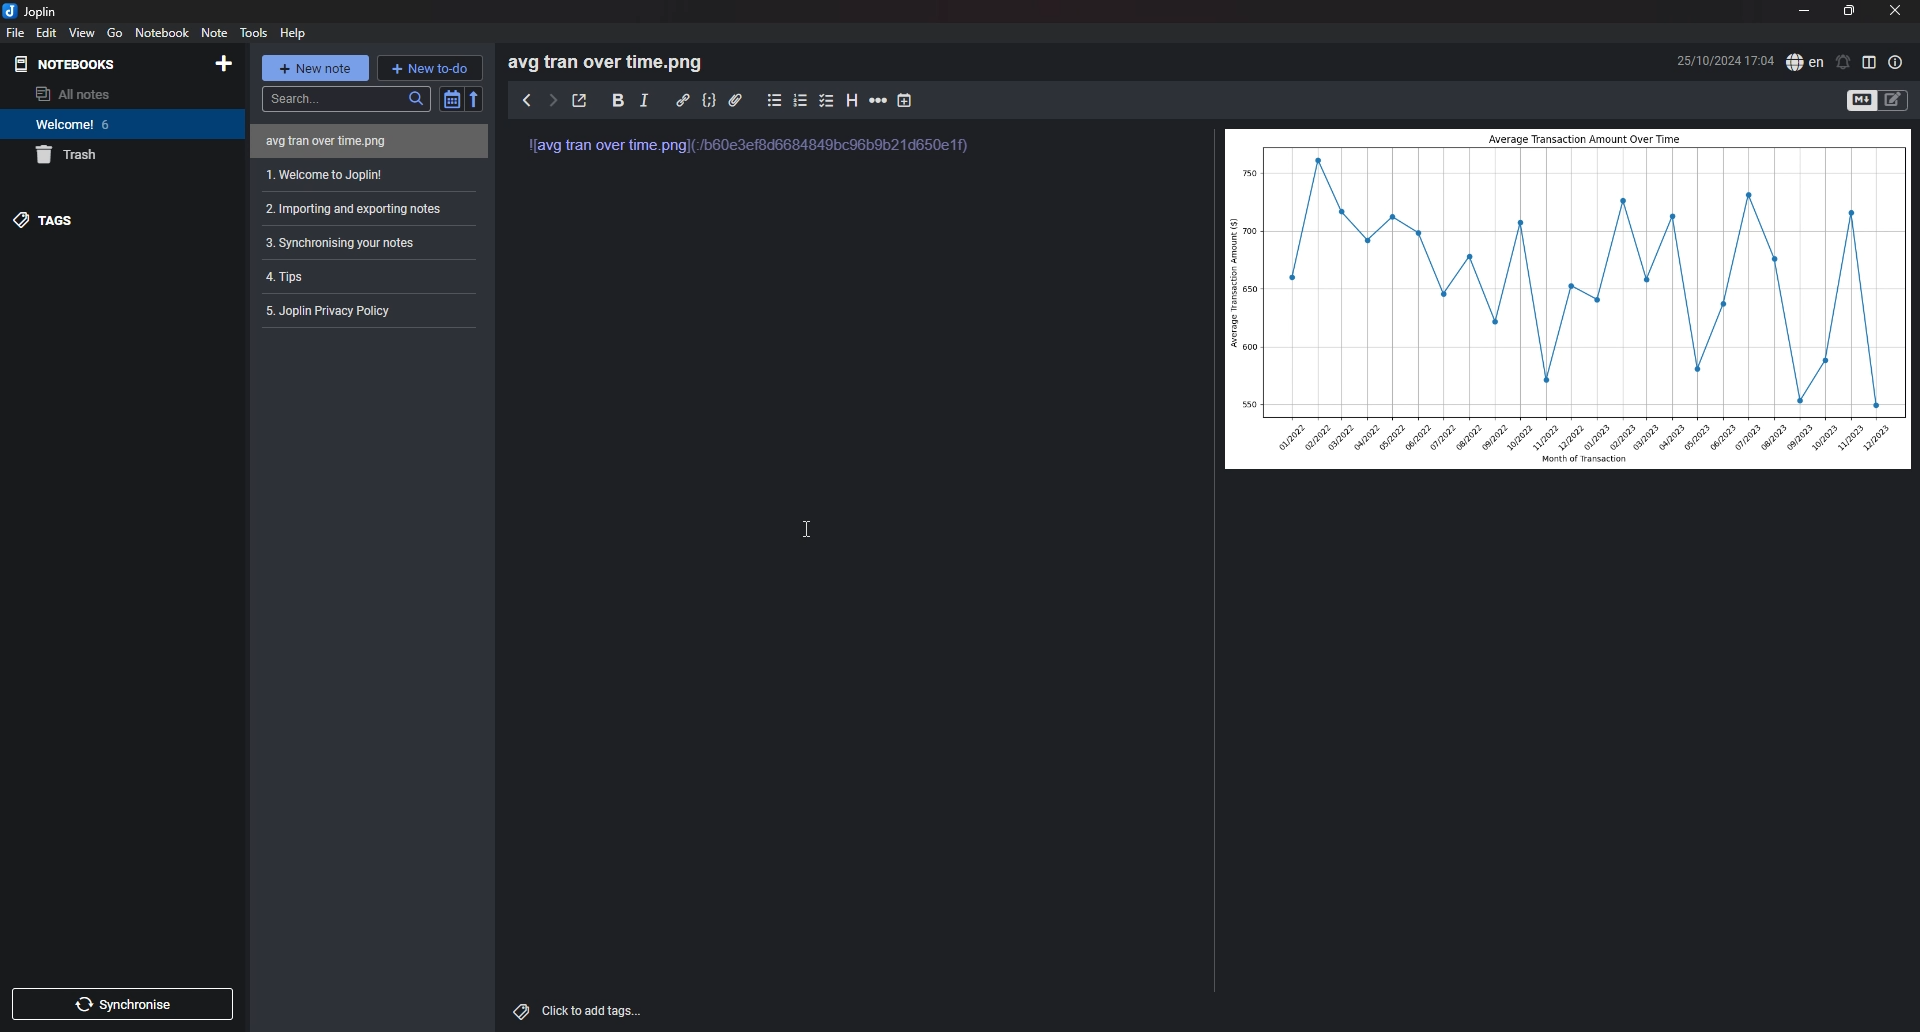 The width and height of the screenshot is (1920, 1032). I want to click on notebooks, so click(100, 63).